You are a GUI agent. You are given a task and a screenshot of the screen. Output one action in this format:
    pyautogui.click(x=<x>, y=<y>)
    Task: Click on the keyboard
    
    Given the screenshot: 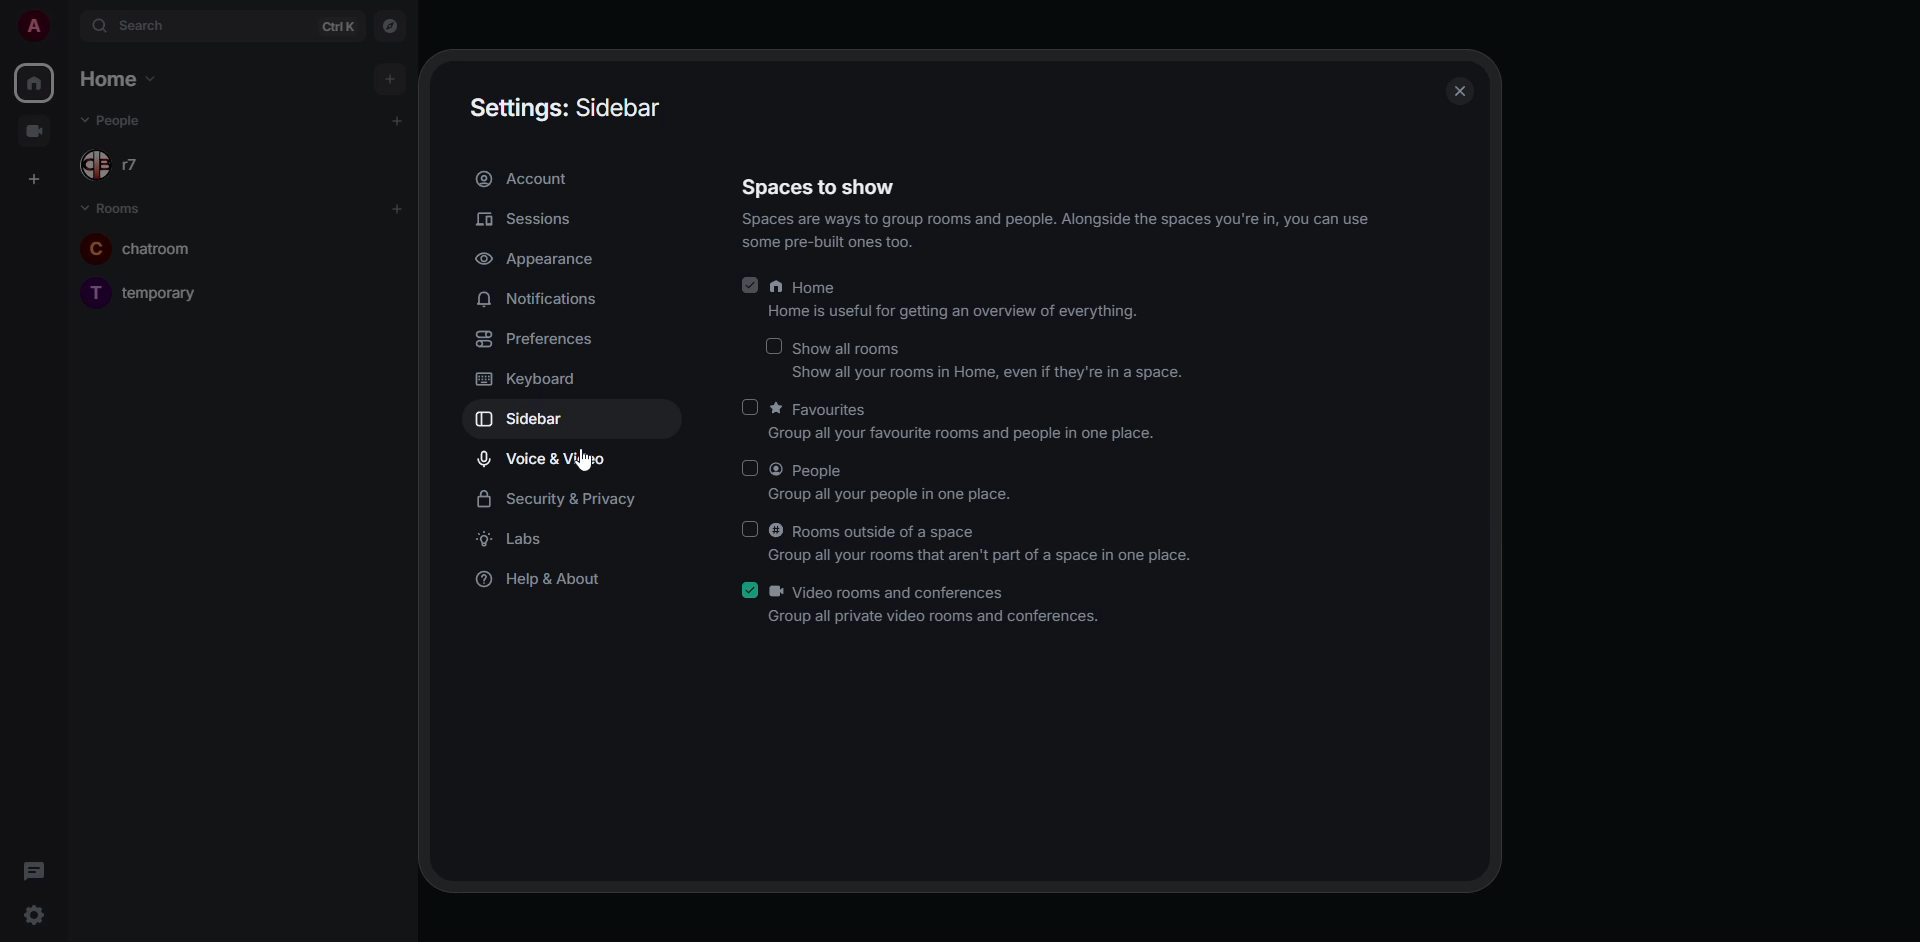 What is the action you would take?
    pyautogui.click(x=532, y=379)
    